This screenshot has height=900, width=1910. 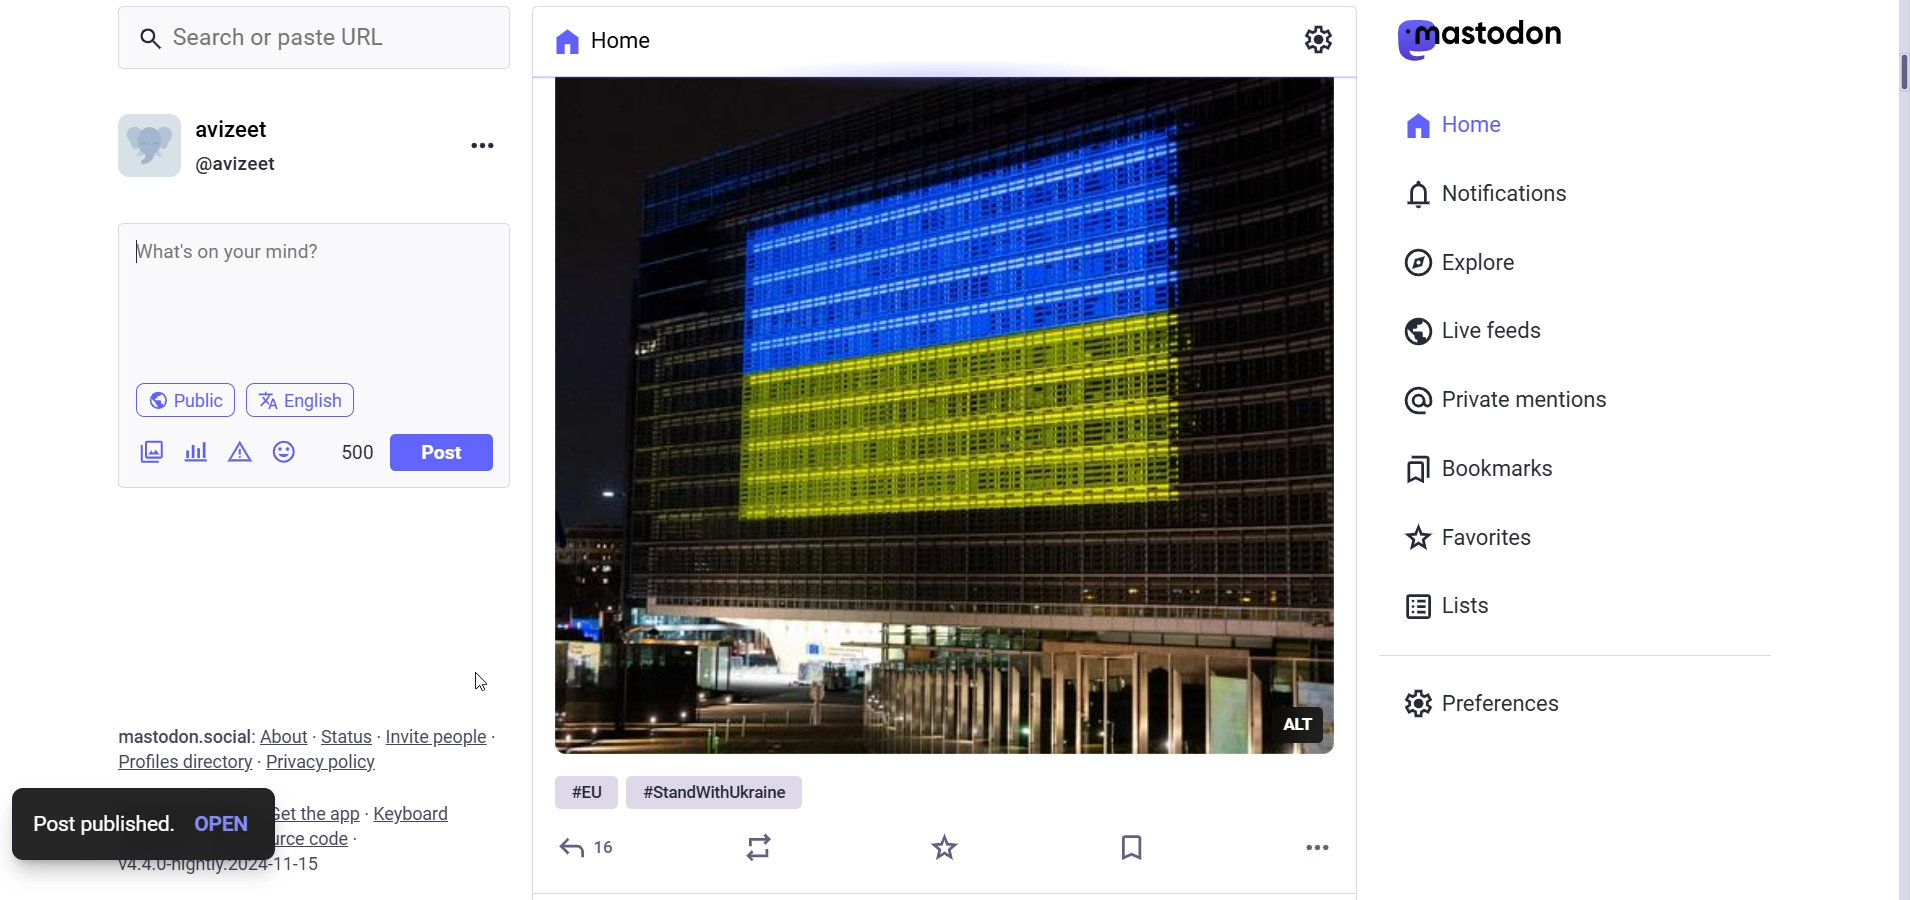 I want to click on Vertical Scroll Bar, so click(x=1886, y=444).